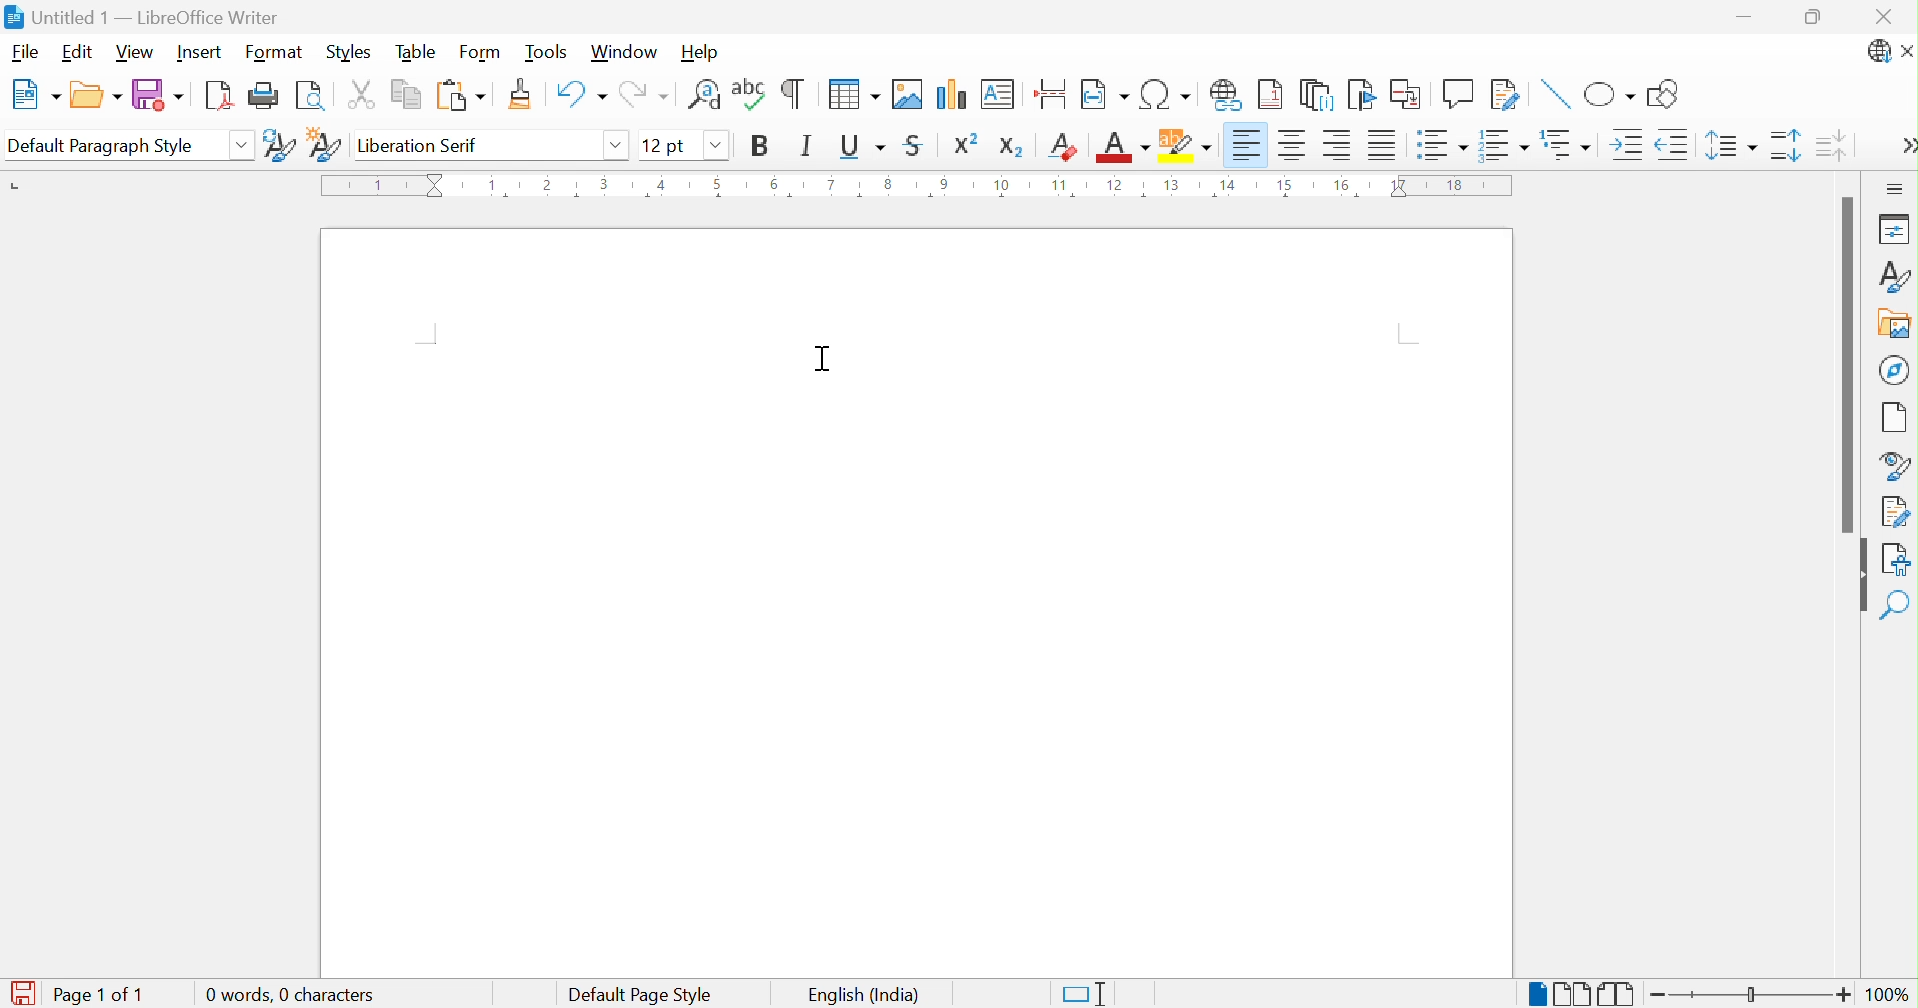 This screenshot has height=1008, width=1918. Describe the element at coordinates (1506, 96) in the screenshot. I see `Show track changes functions` at that location.